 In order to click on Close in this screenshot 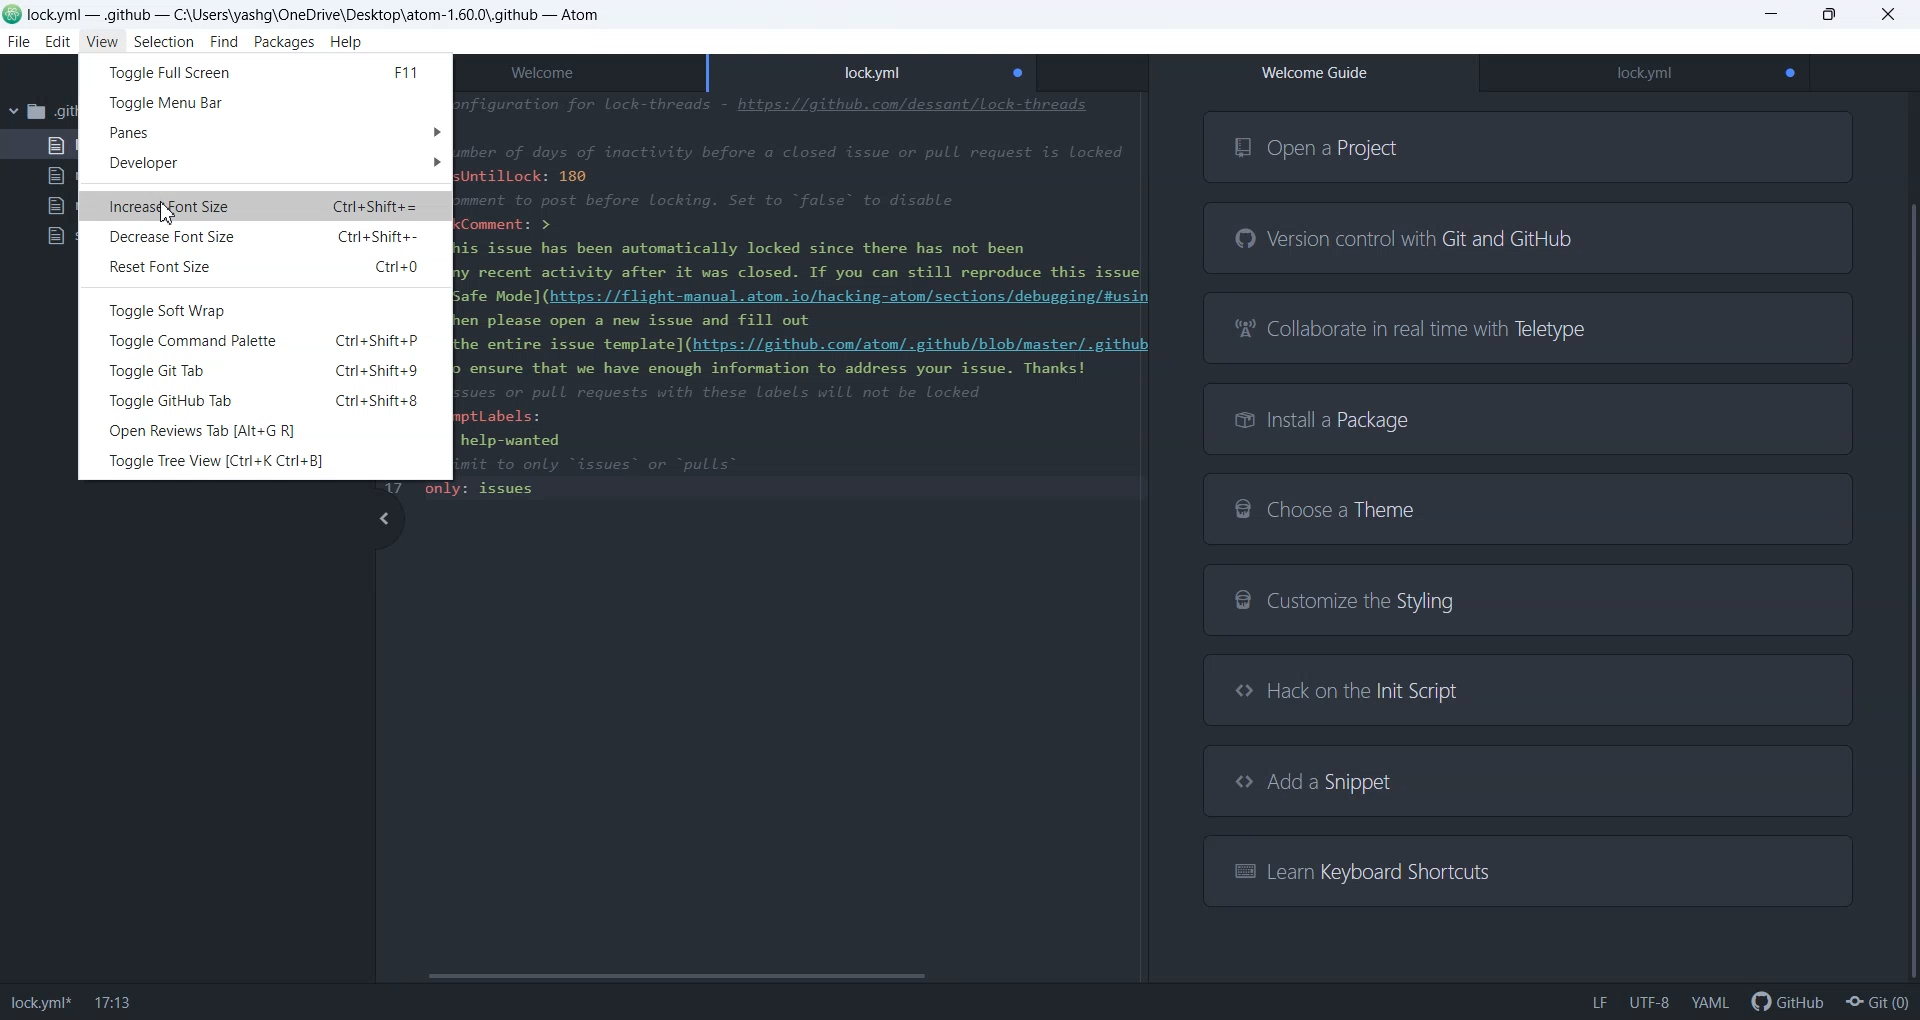, I will do `click(1890, 14)`.